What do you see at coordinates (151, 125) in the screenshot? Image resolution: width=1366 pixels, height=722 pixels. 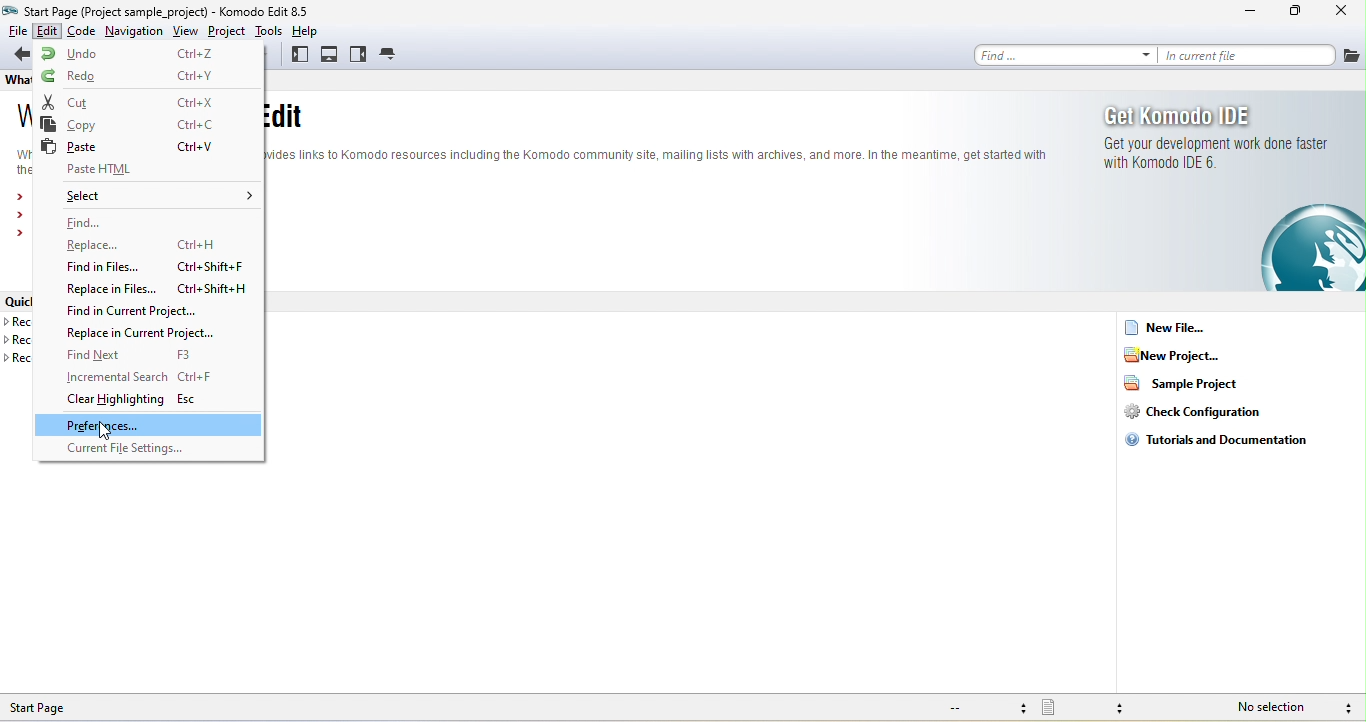 I see `copy` at bounding box center [151, 125].